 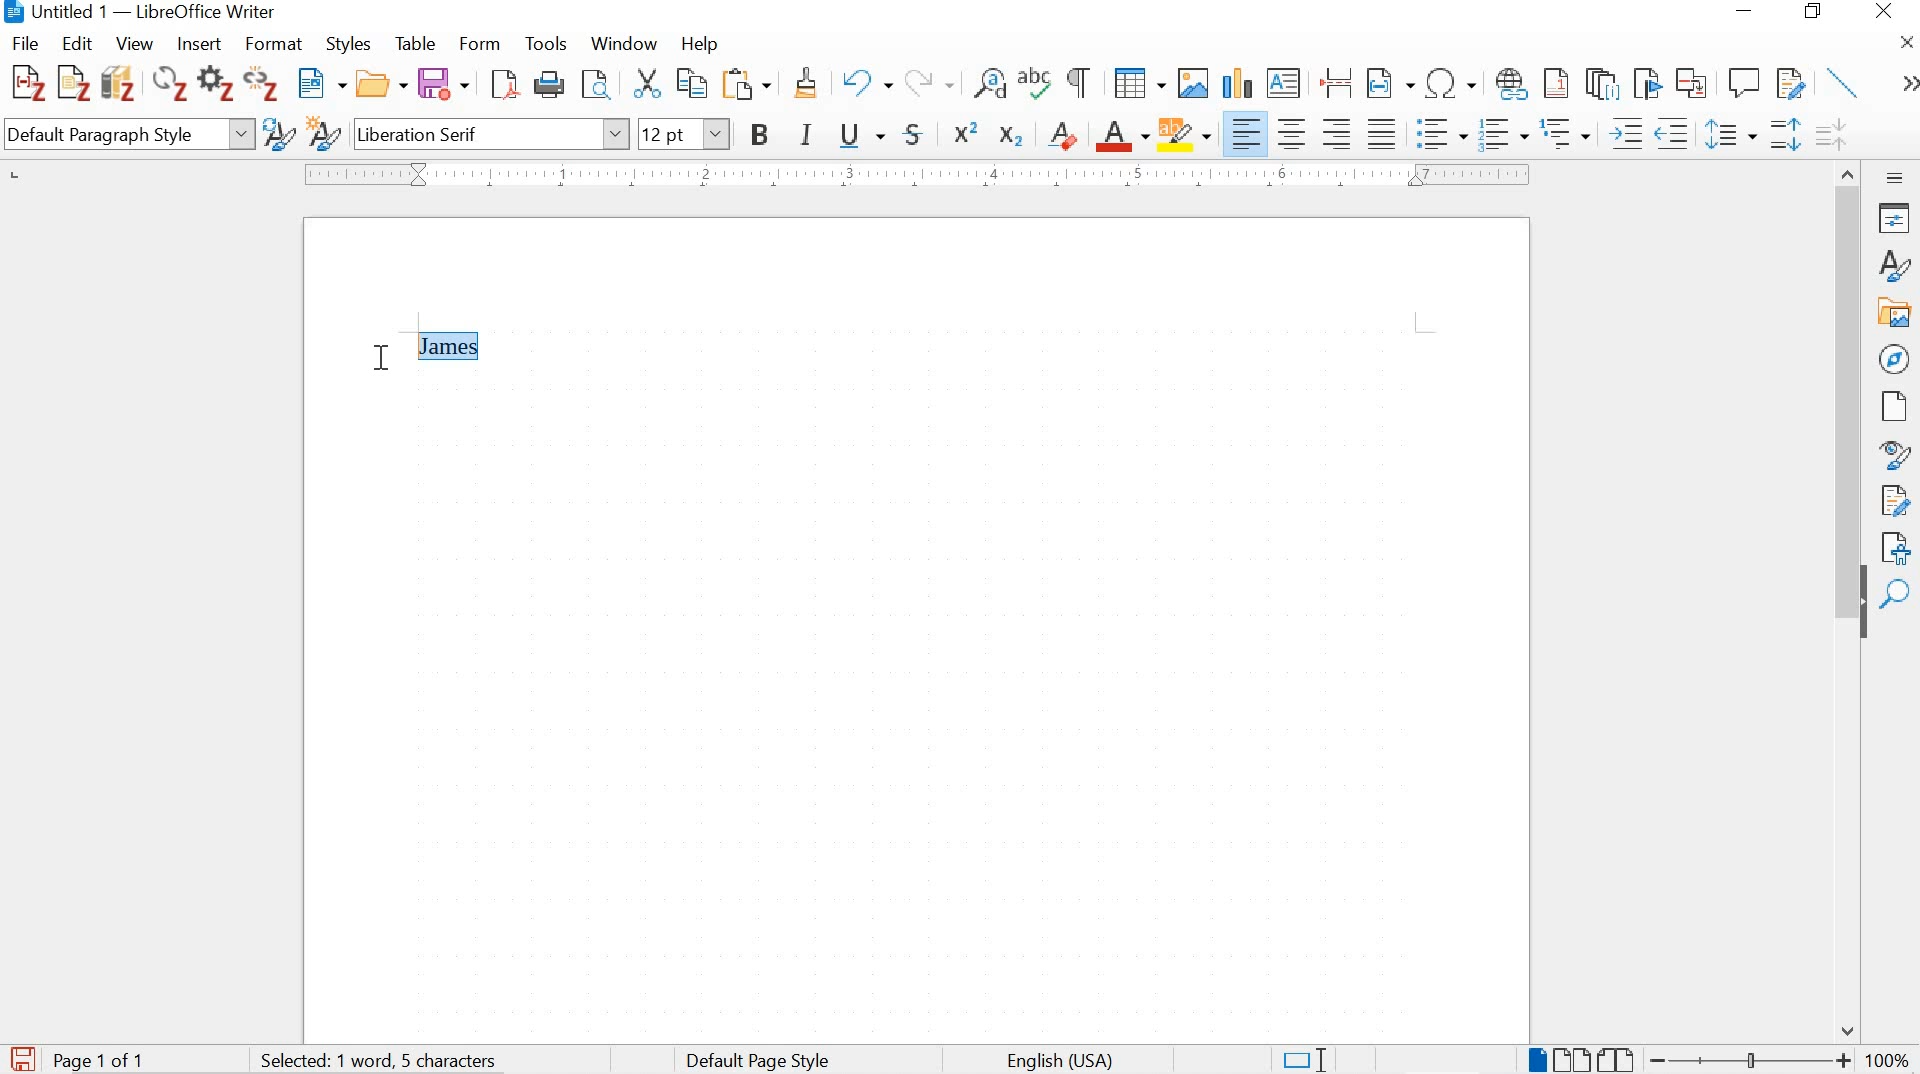 I want to click on find, so click(x=1898, y=595).